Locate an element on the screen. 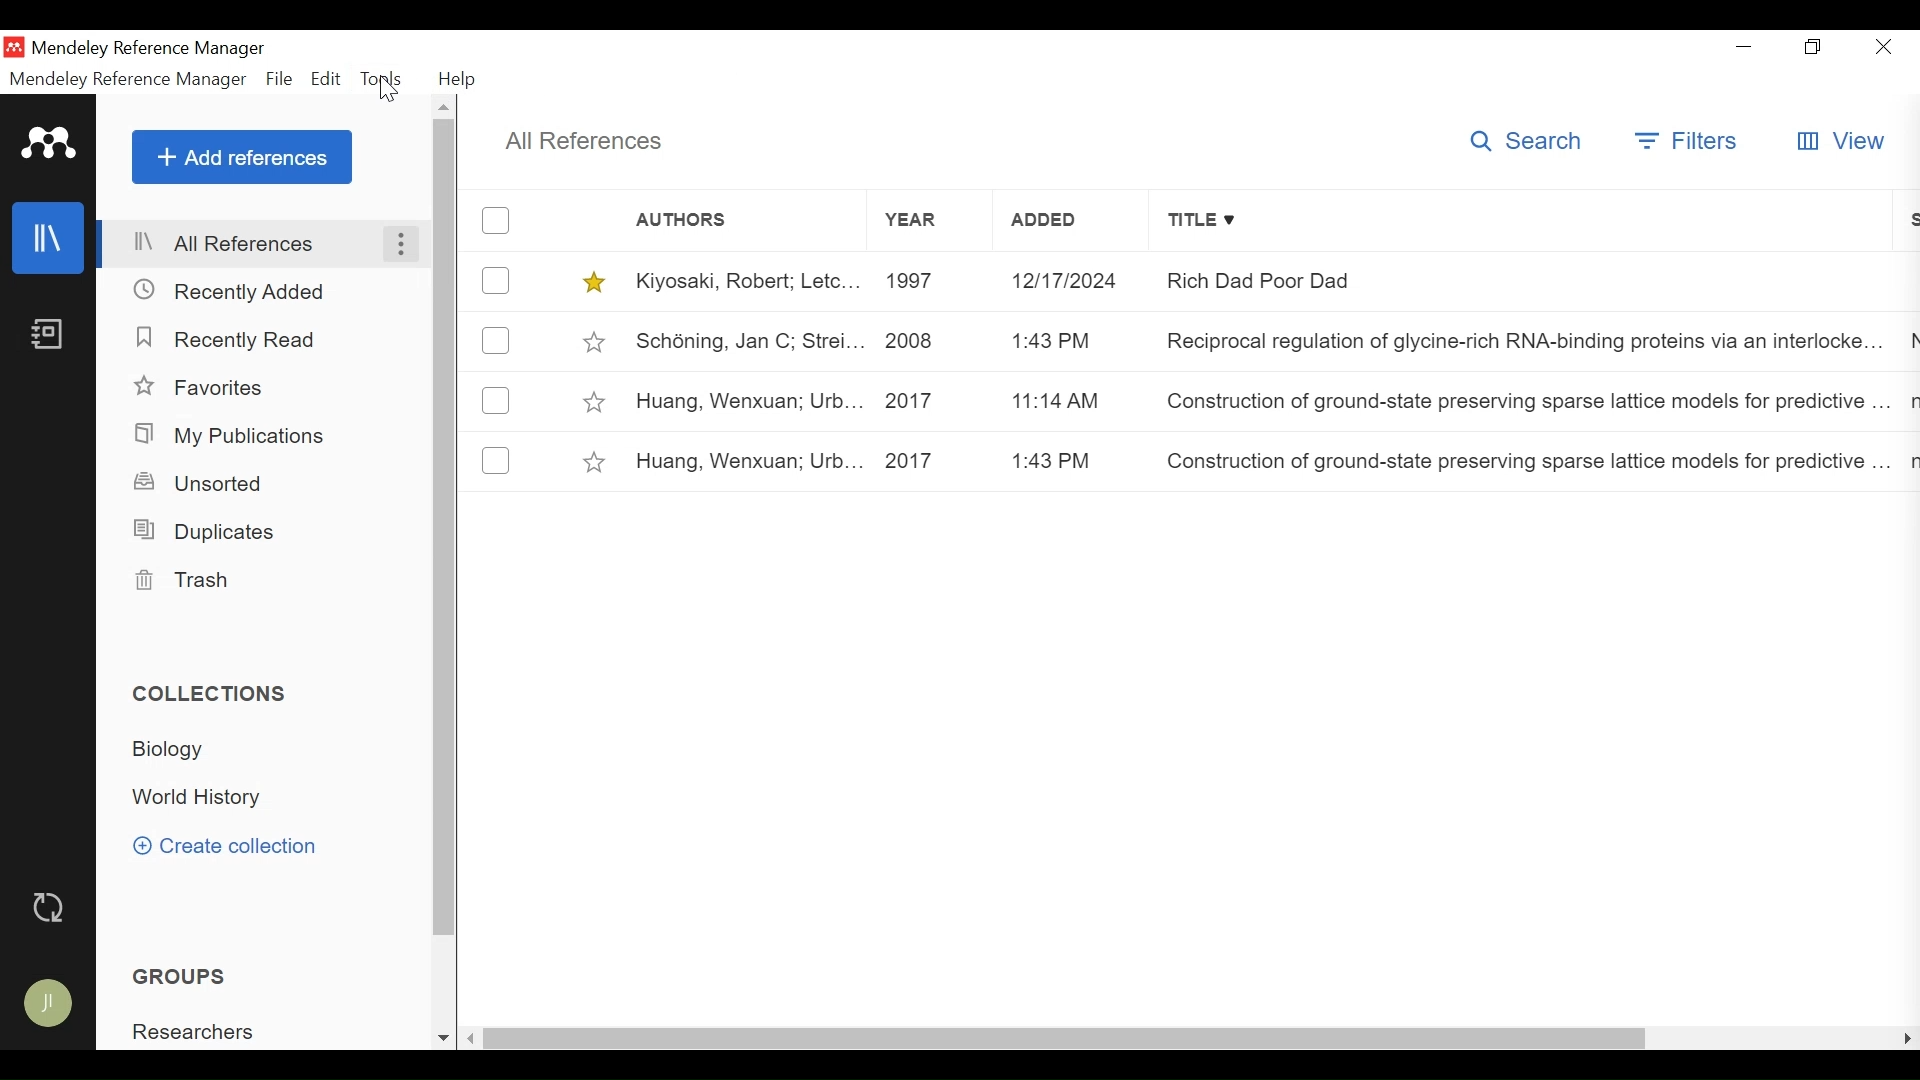  Avatar is located at coordinates (51, 1000).